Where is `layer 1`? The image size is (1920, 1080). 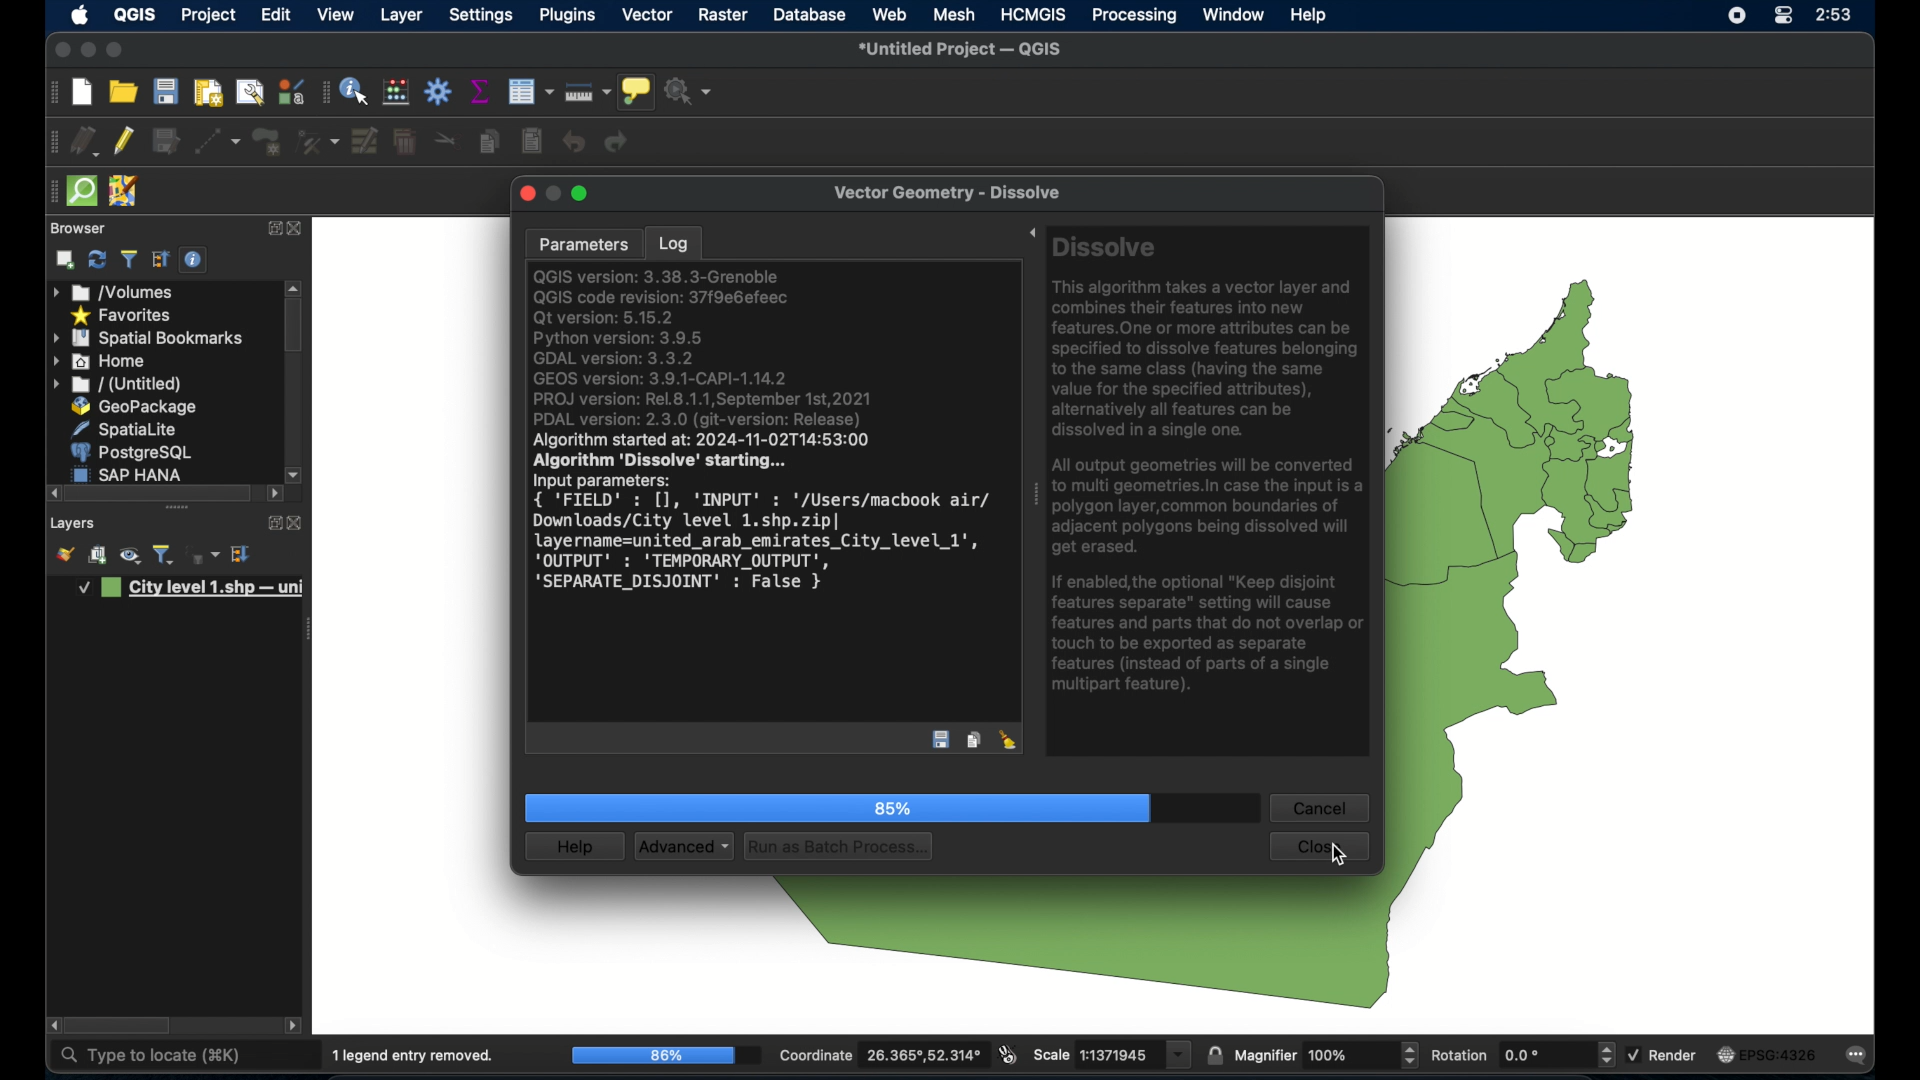
layer 1 is located at coordinates (193, 589).